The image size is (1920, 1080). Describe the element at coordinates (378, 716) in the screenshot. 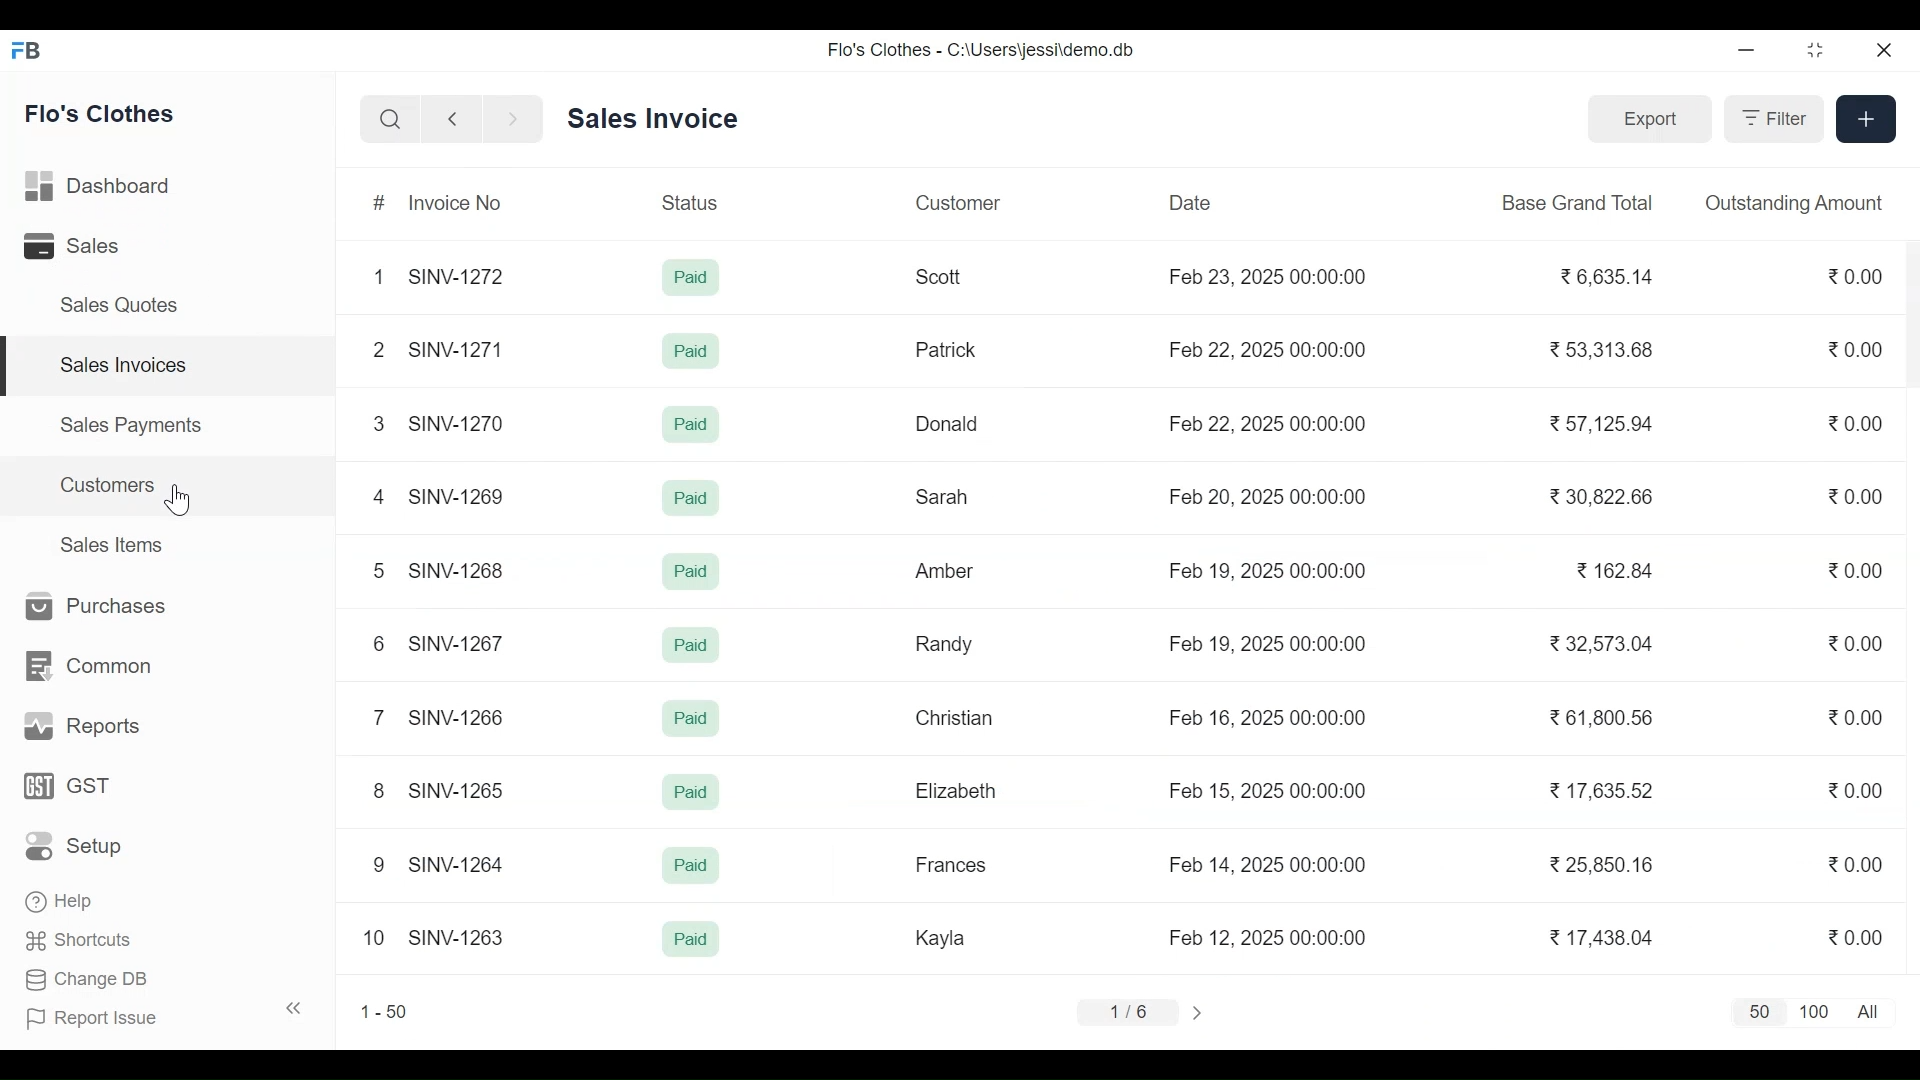

I see `7` at that location.